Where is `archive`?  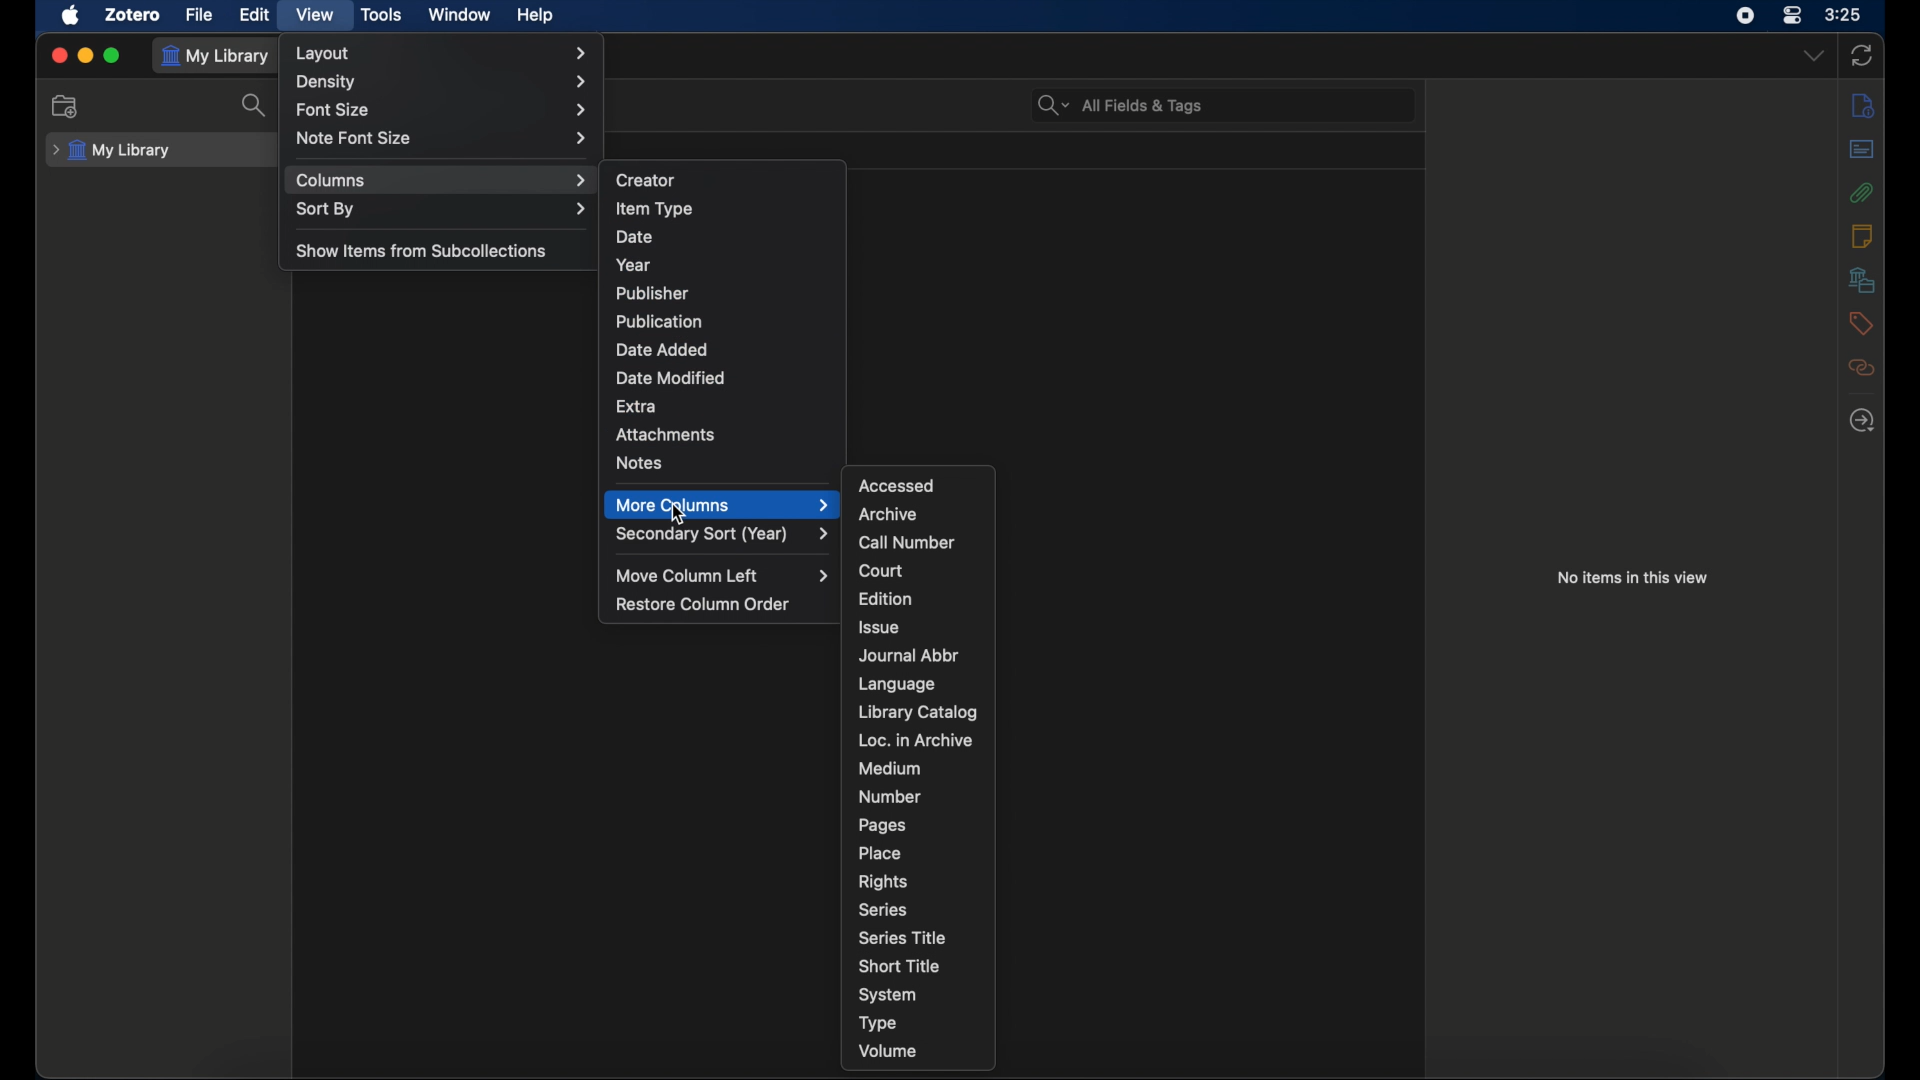 archive is located at coordinates (889, 515).